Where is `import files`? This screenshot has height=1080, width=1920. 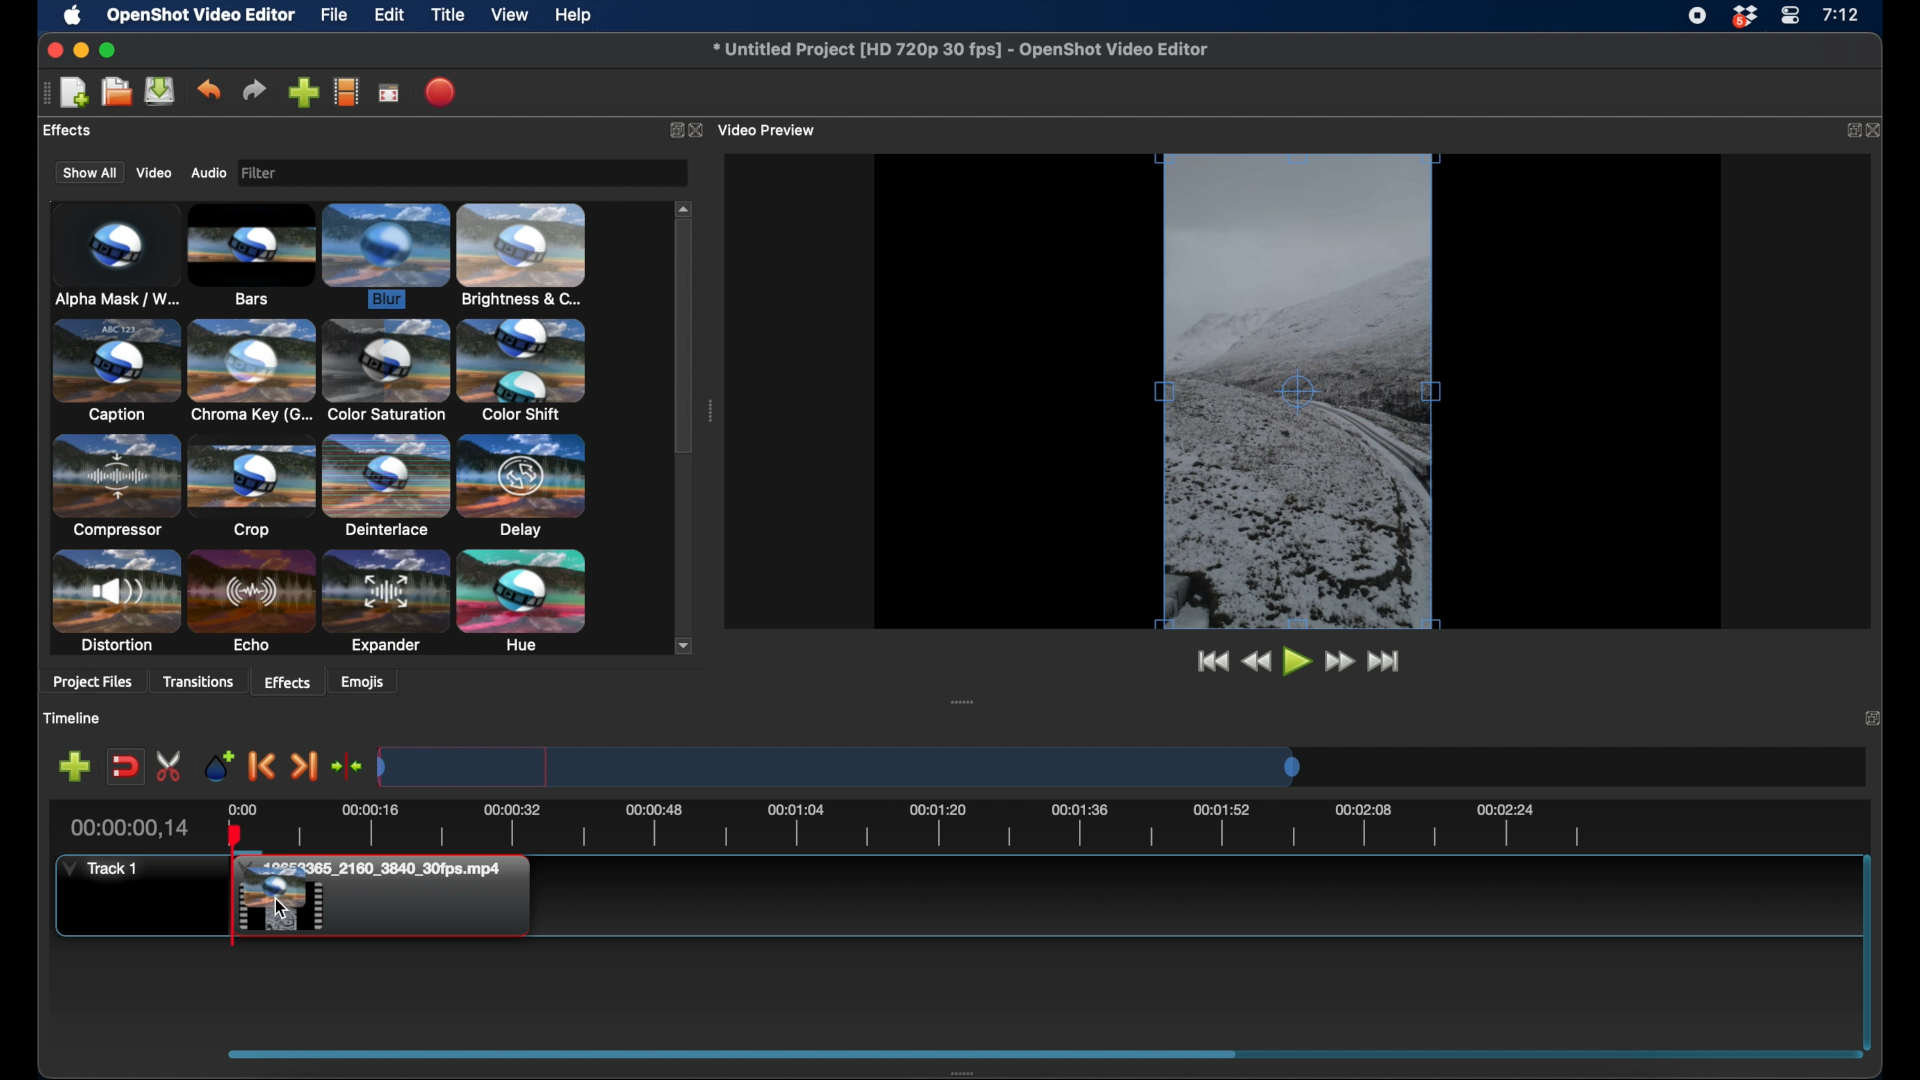 import files is located at coordinates (304, 92).